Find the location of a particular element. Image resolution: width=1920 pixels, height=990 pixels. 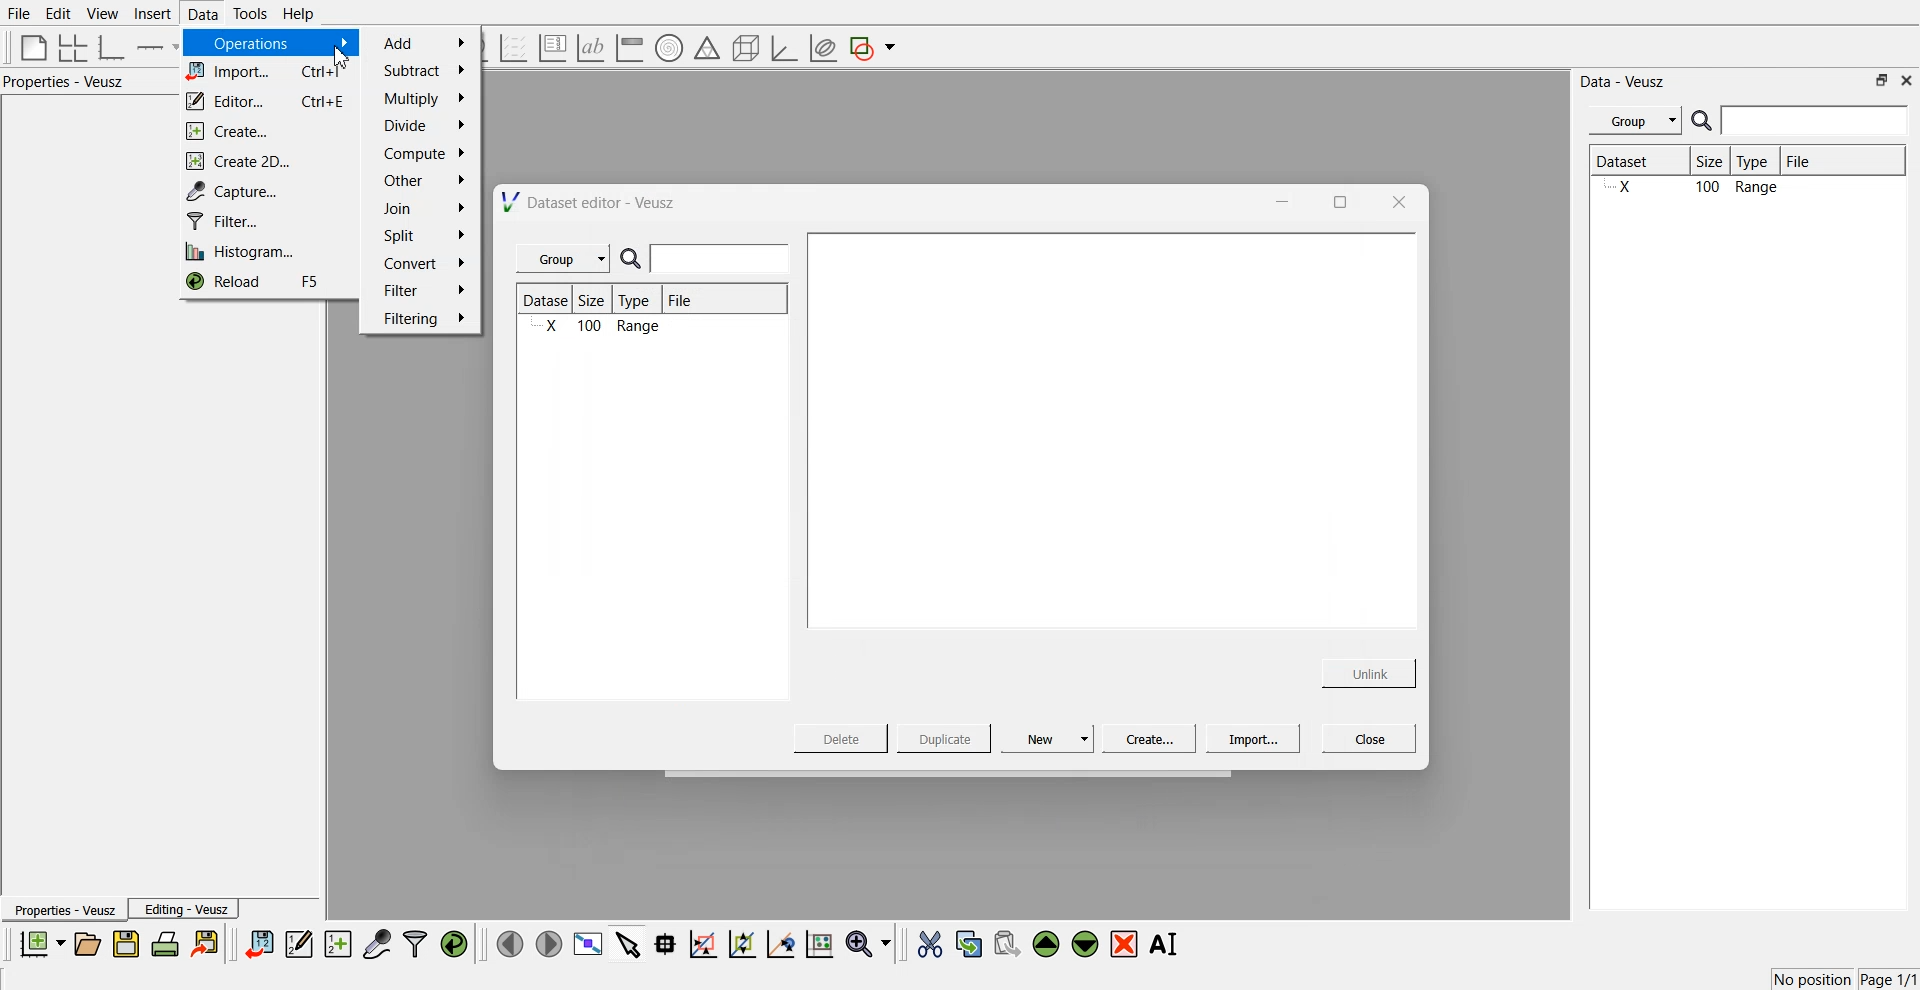

close is located at coordinates (1907, 79).